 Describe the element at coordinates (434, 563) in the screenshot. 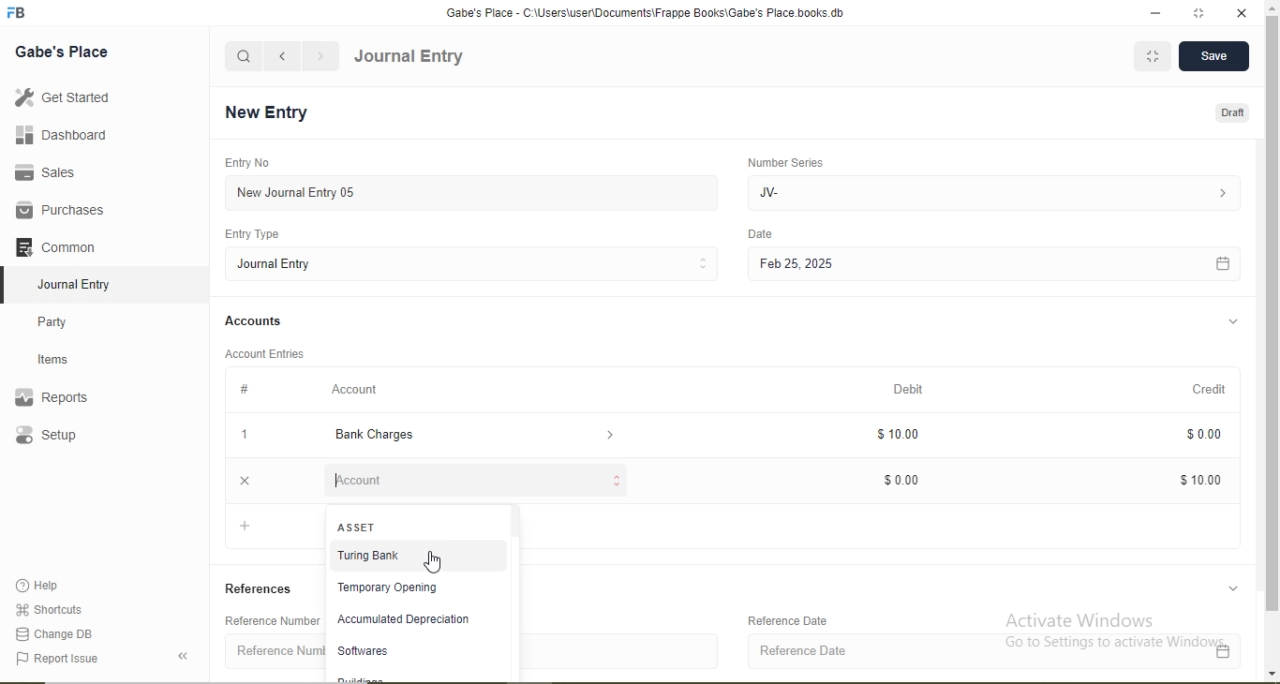

I see `cursor` at that location.